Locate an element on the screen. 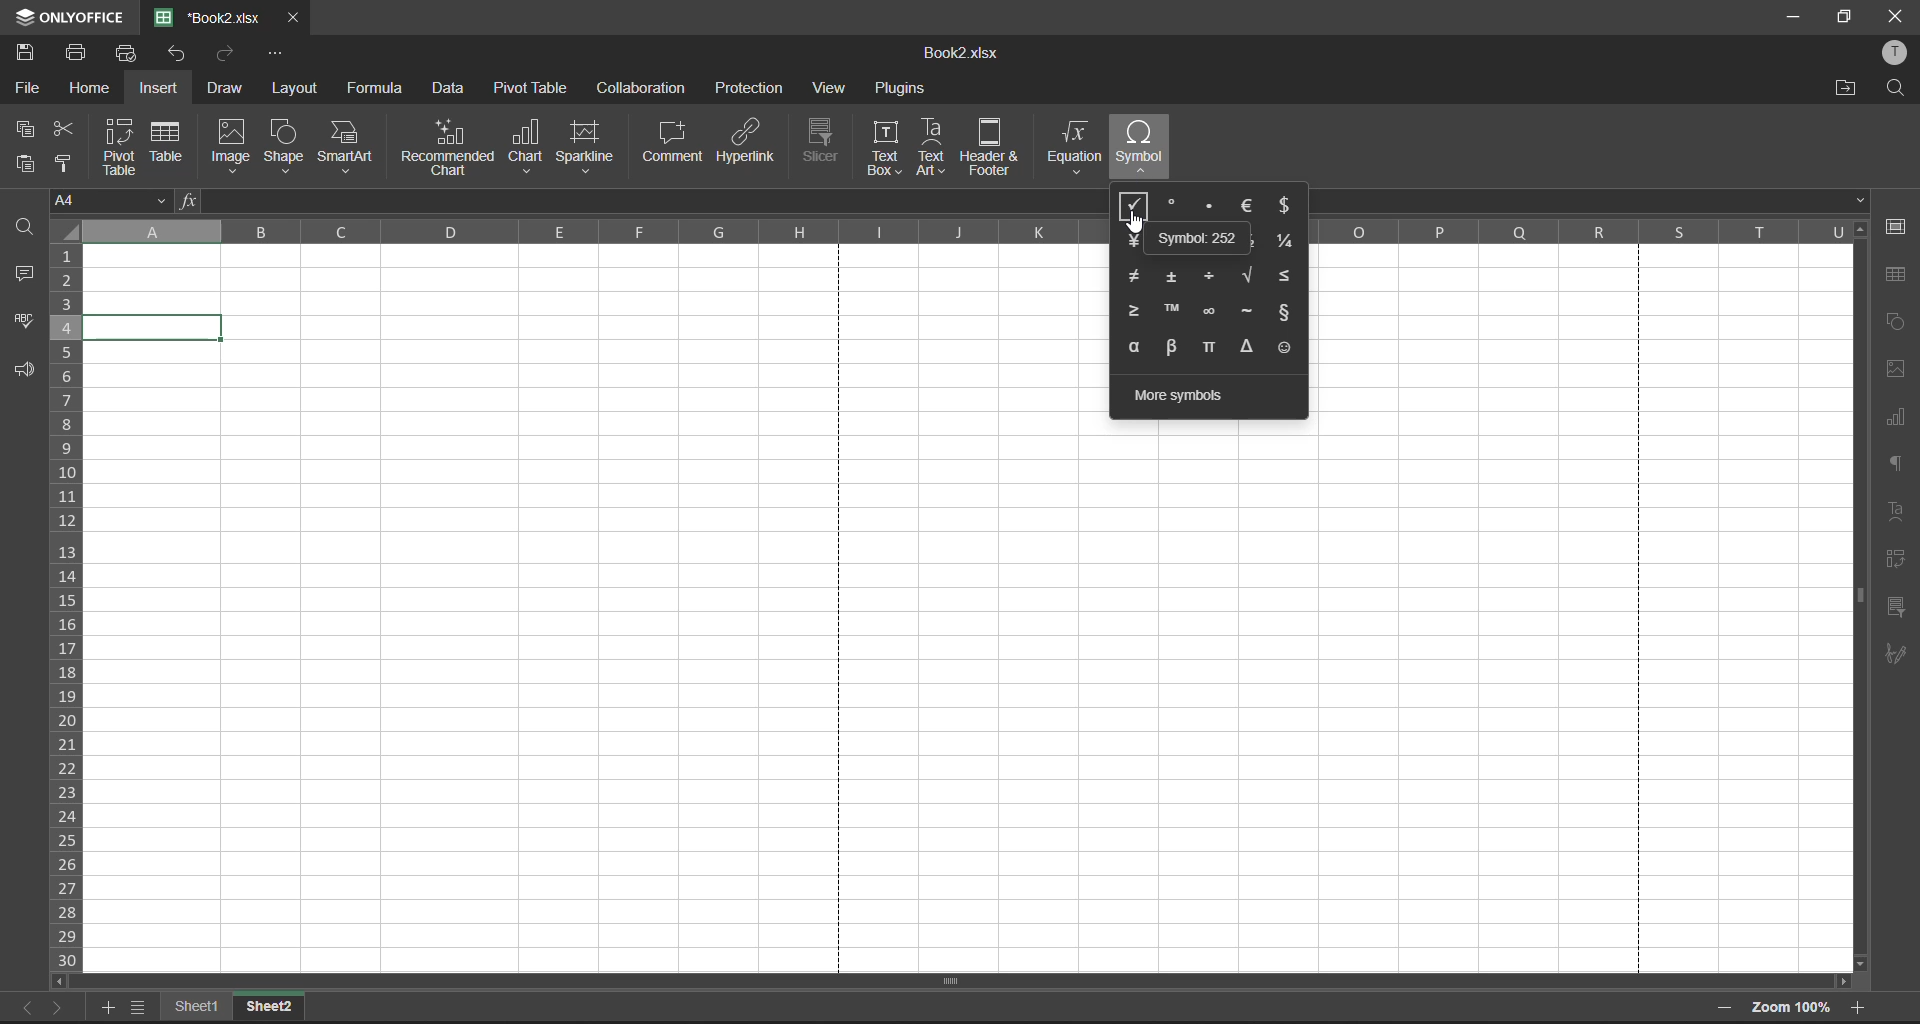 The width and height of the screenshot is (1920, 1024). euro is located at coordinates (1248, 202).